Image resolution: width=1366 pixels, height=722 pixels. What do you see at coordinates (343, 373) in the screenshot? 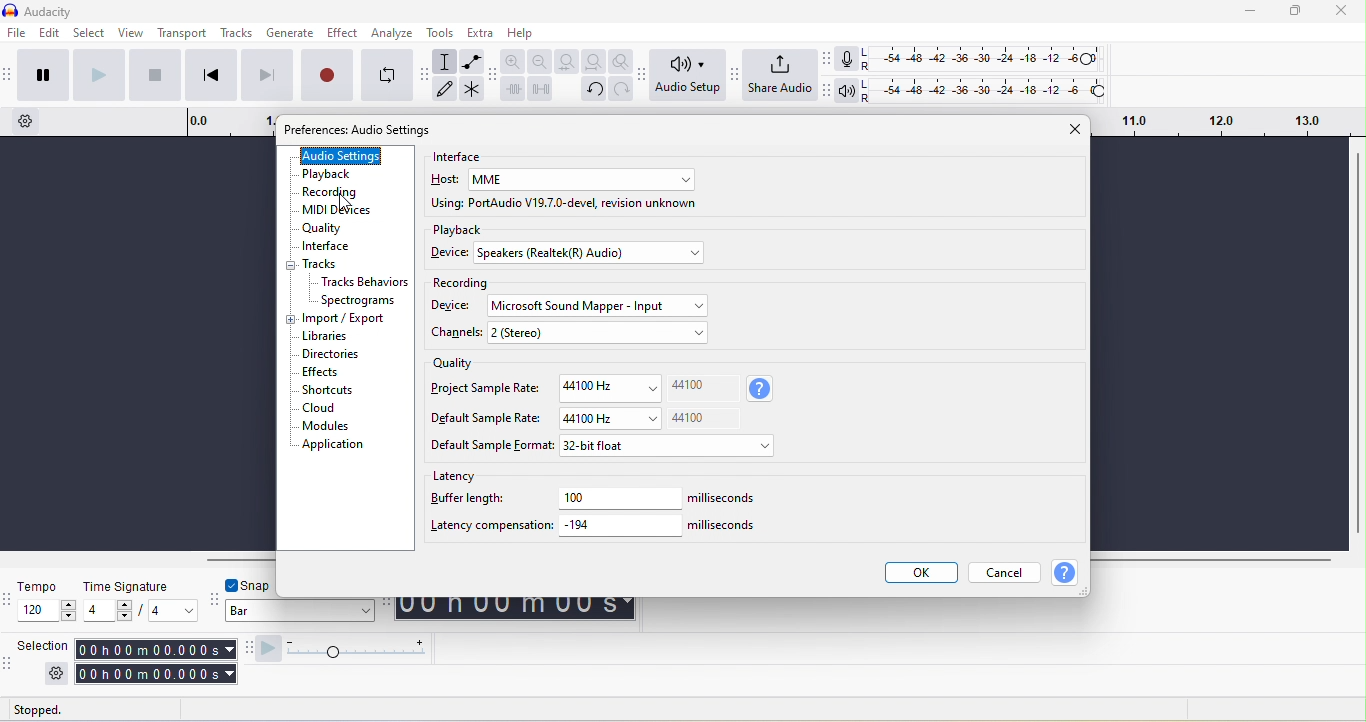
I see `effects` at bounding box center [343, 373].